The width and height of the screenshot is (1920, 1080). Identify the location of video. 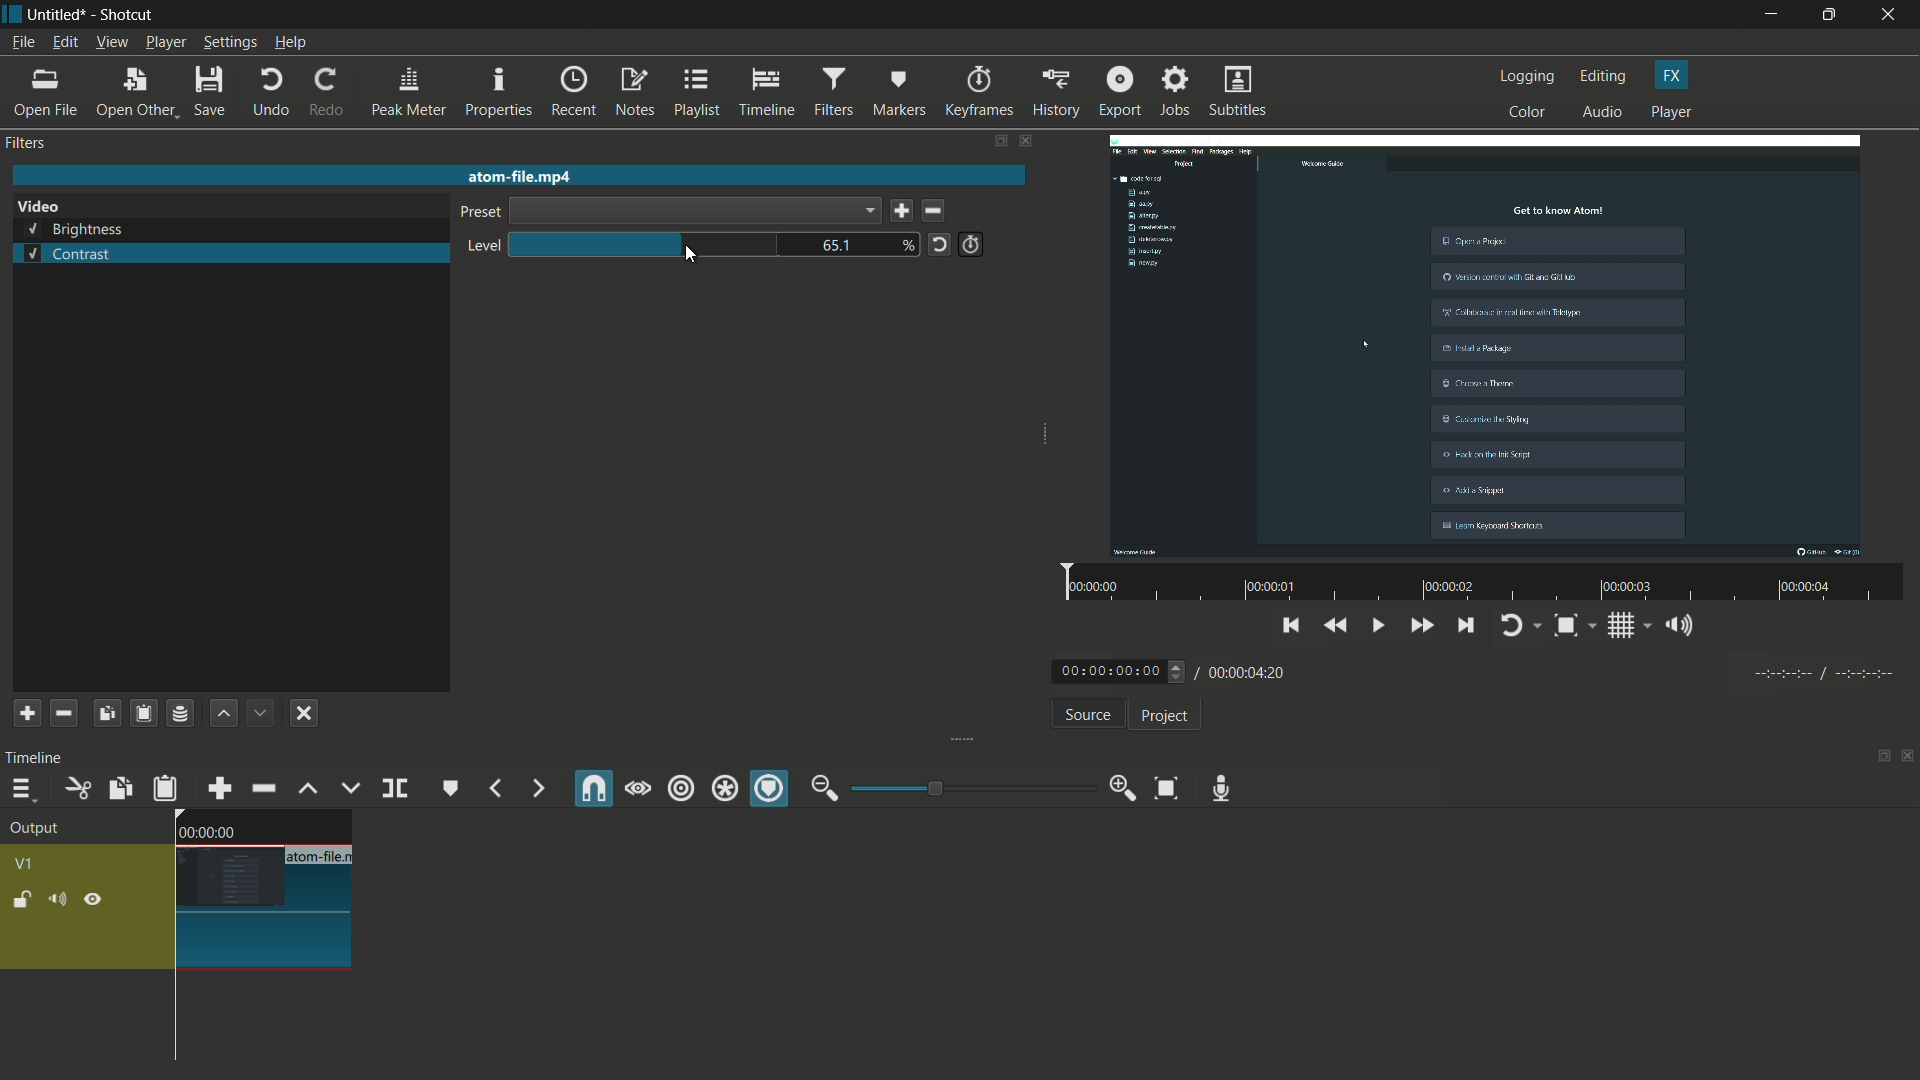
(1492, 342).